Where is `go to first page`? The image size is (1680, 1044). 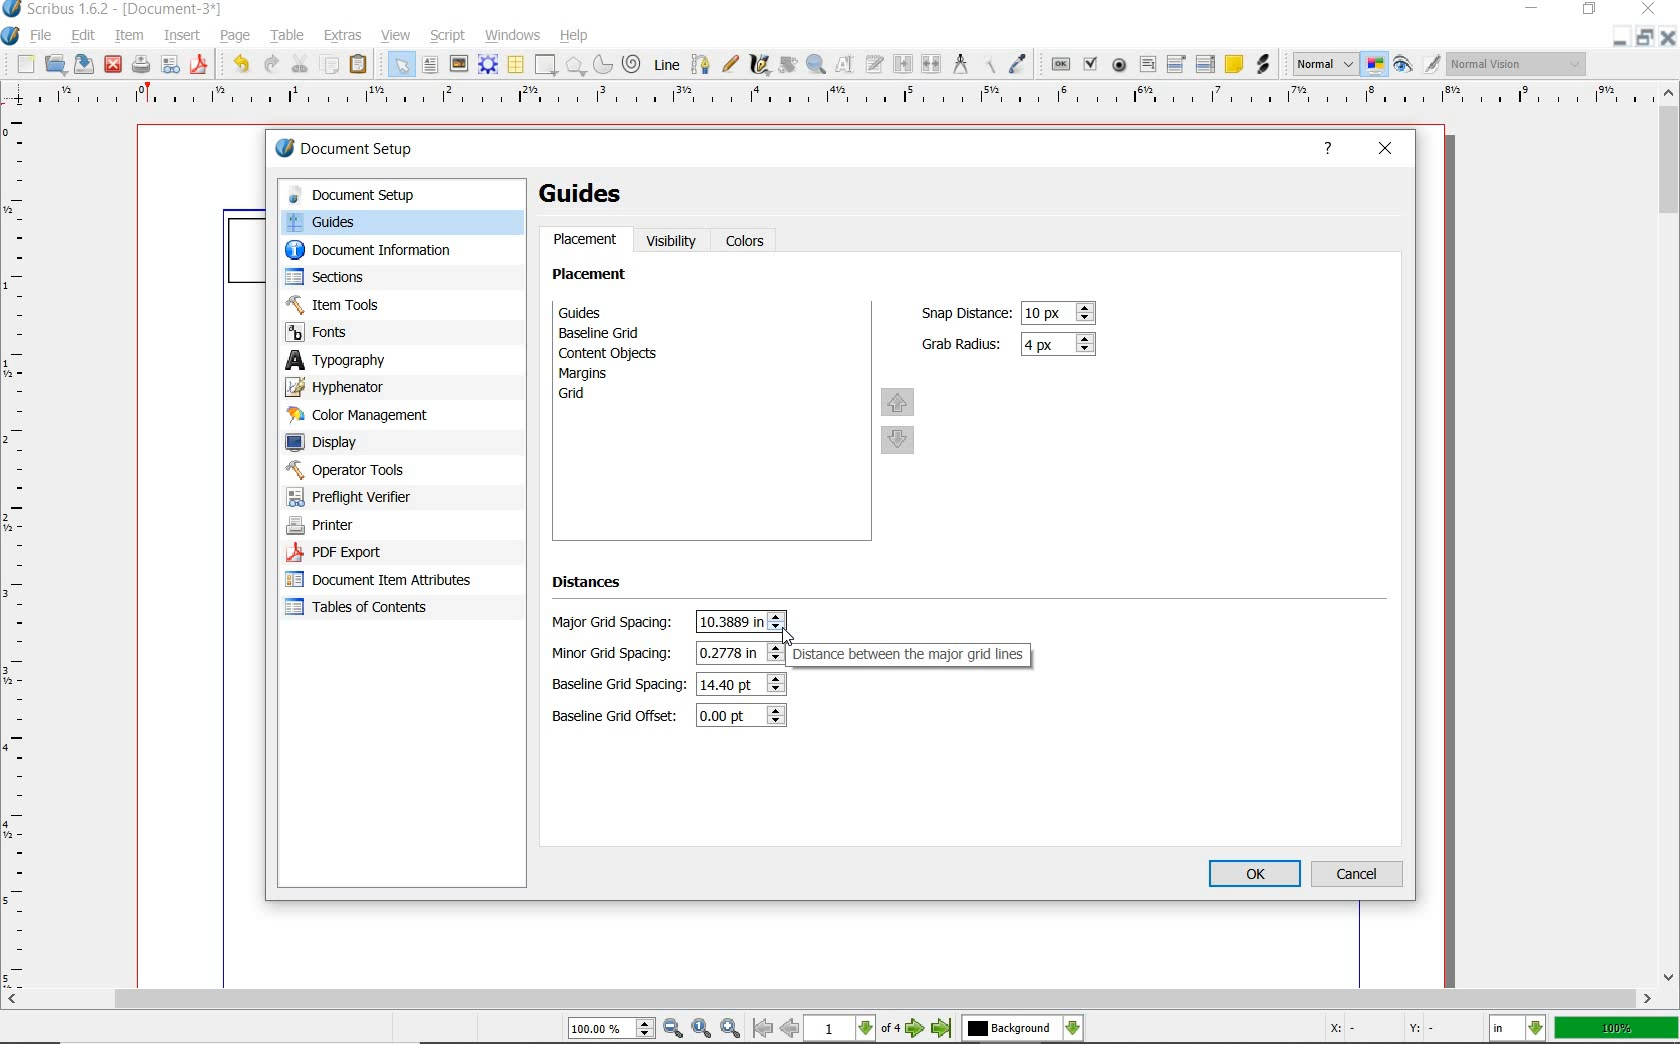 go to first page is located at coordinates (763, 1029).